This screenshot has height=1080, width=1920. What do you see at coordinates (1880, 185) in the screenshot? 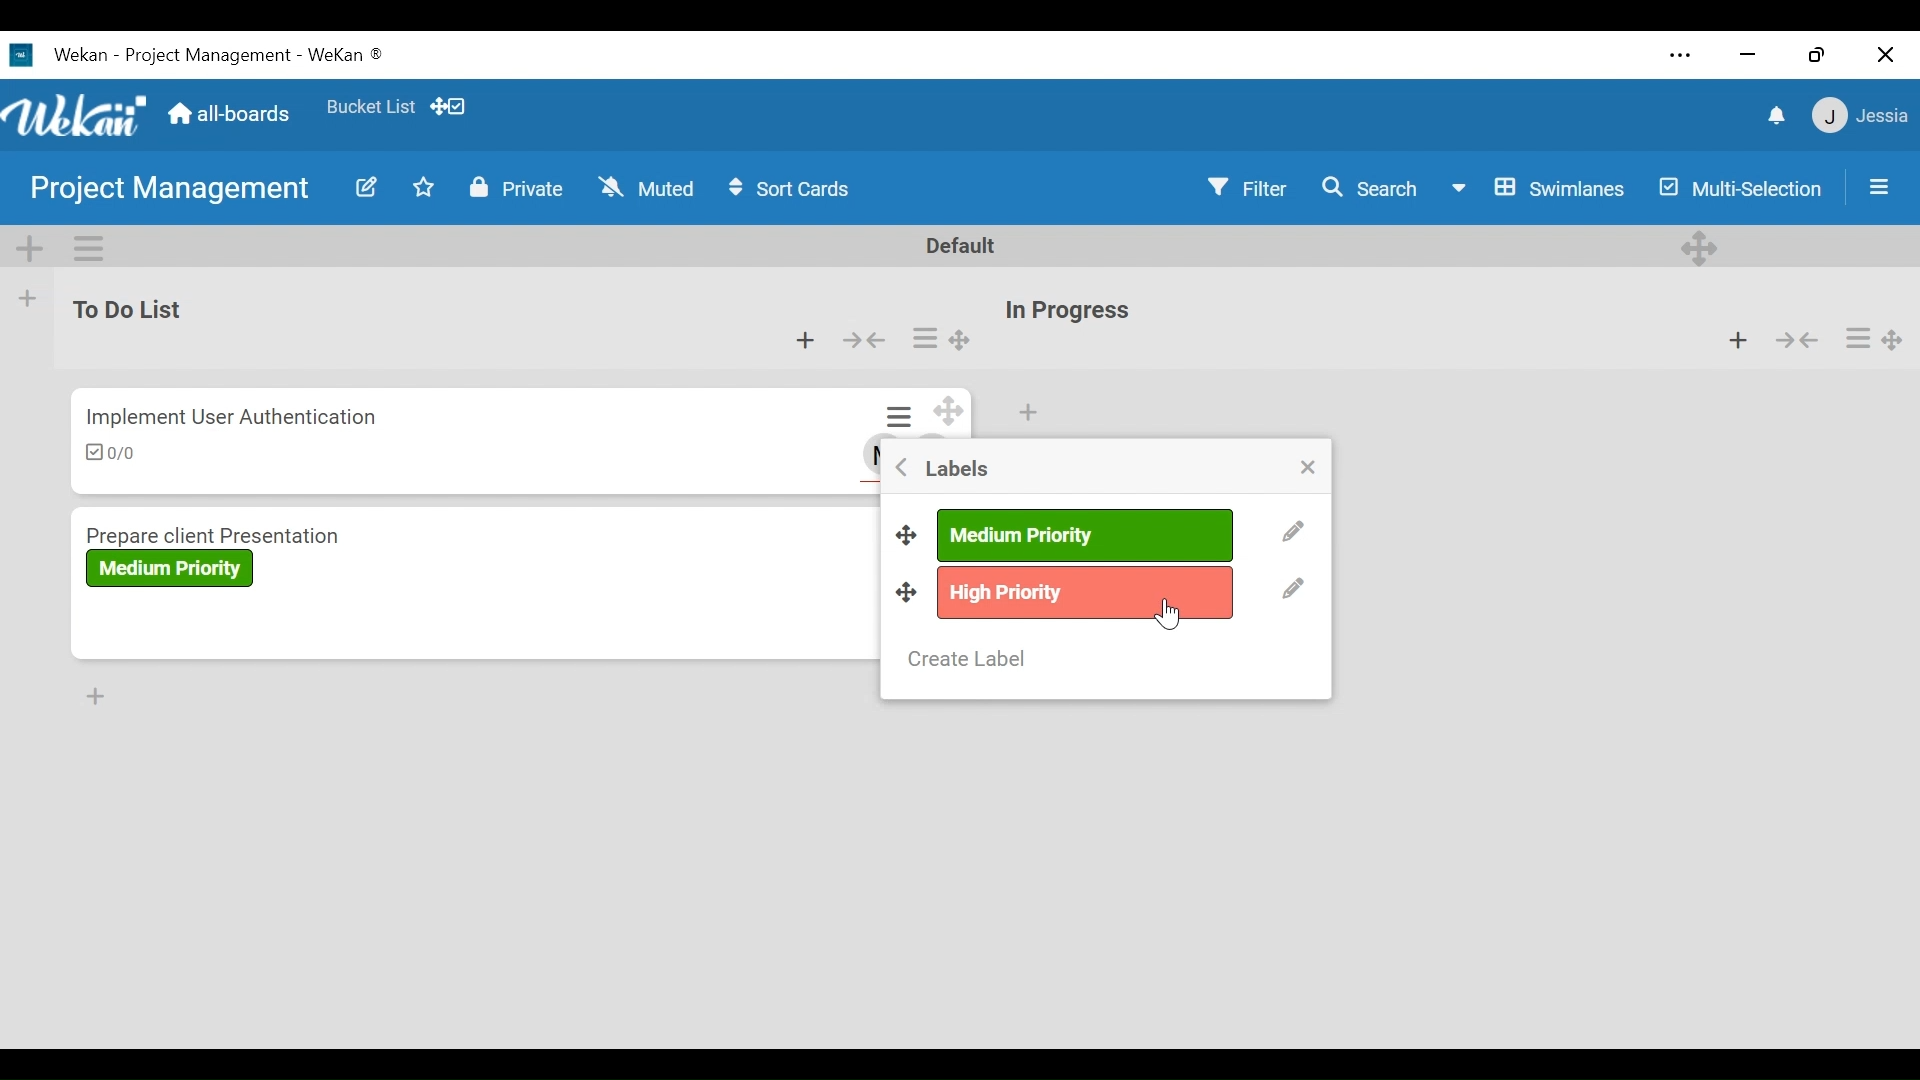
I see `Show/Hide Sidepane` at bounding box center [1880, 185].